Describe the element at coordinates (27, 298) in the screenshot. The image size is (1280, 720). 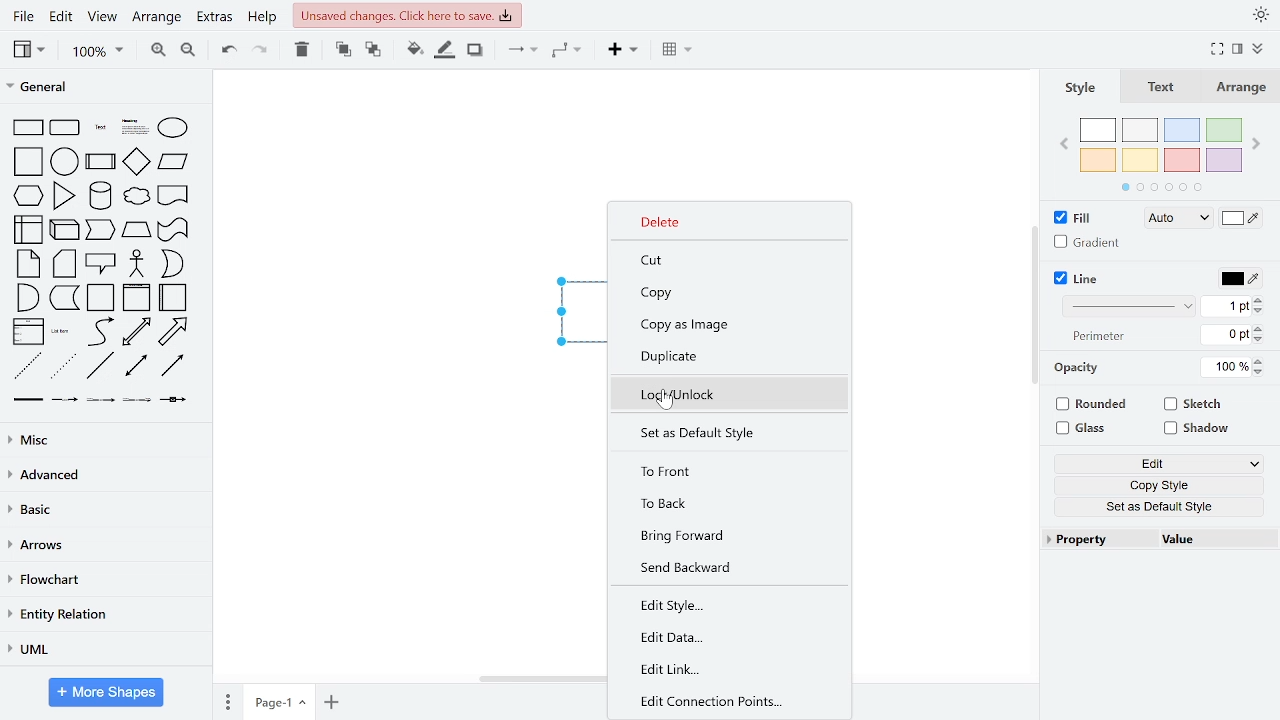
I see `and` at that location.